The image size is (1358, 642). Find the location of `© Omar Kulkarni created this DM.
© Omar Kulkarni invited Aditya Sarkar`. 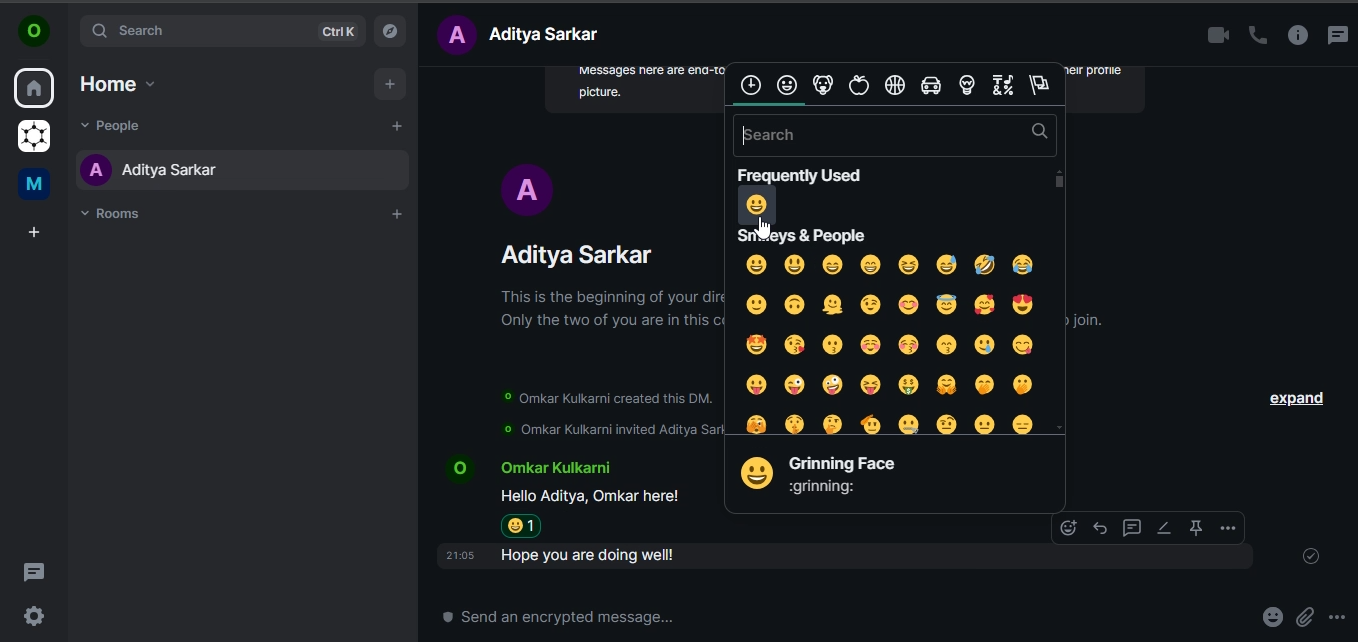

© Omar Kulkarni created this DM.
© Omar Kulkarni invited Aditya Sarkar is located at coordinates (604, 414).